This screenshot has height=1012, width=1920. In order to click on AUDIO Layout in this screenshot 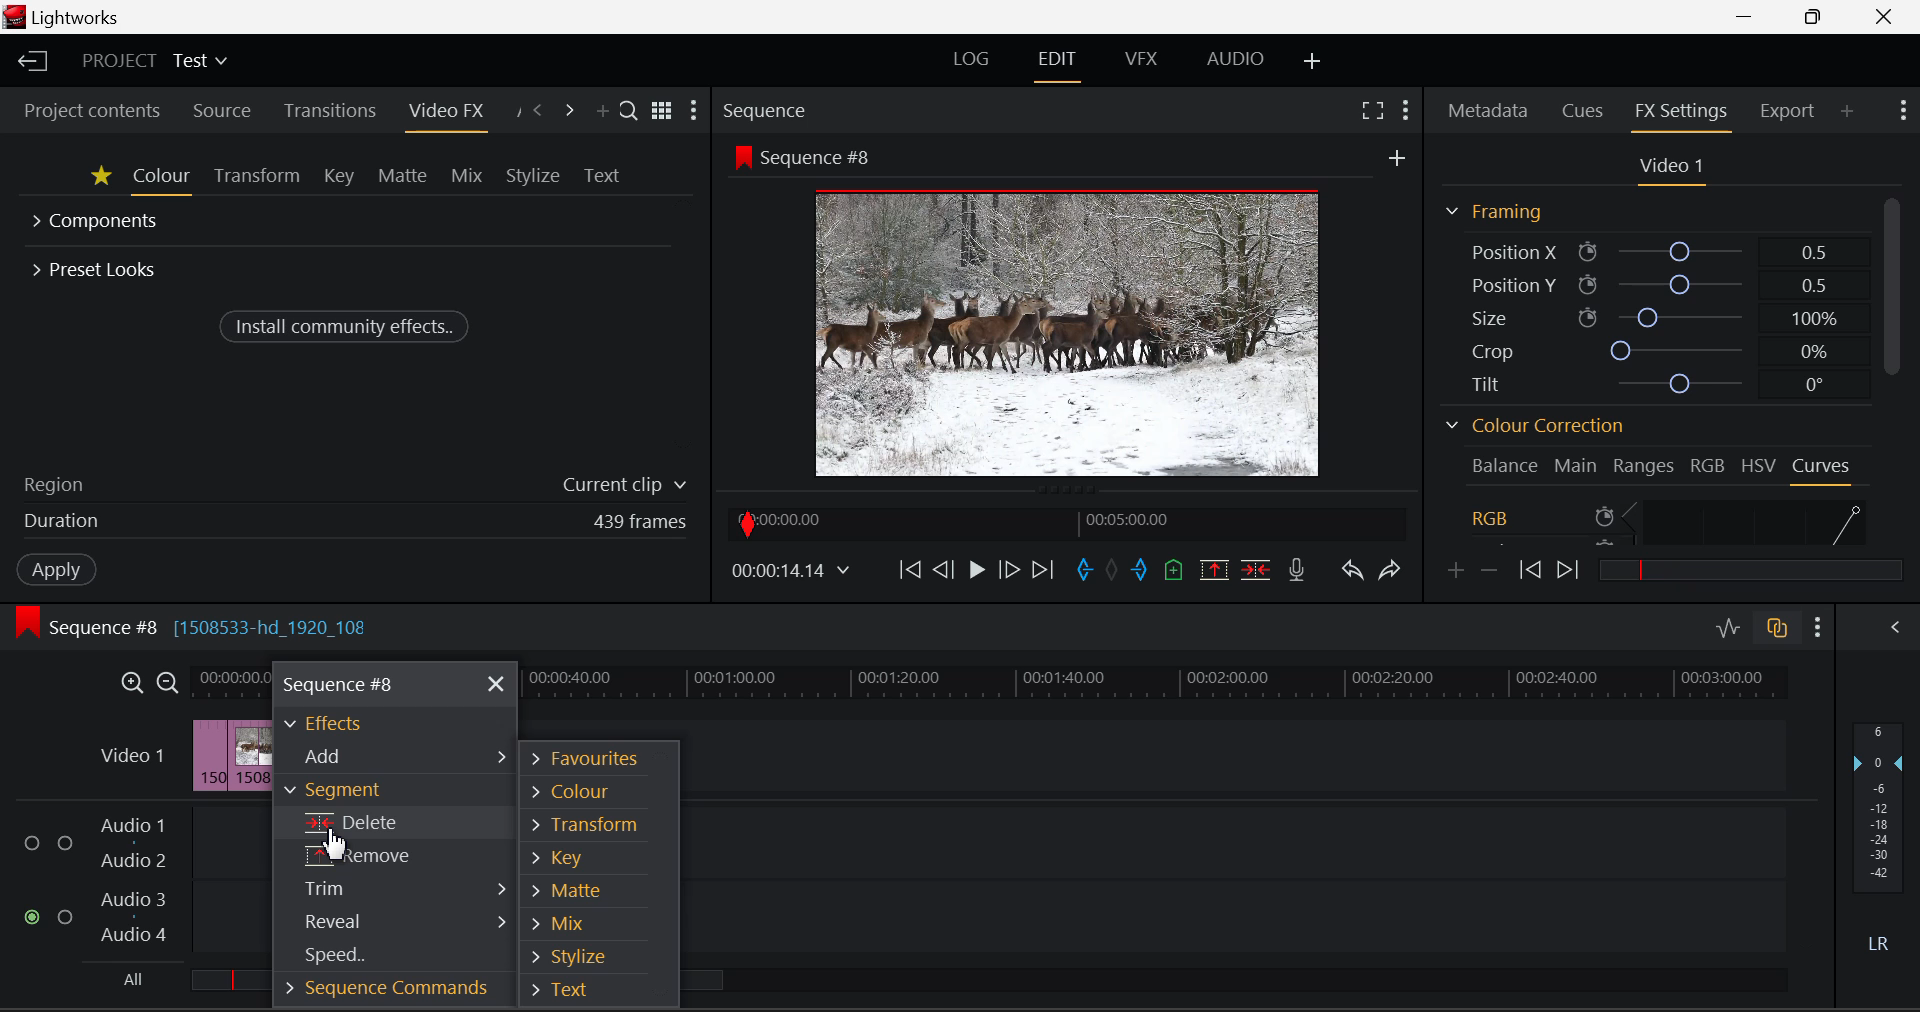, I will do `click(1238, 59)`.